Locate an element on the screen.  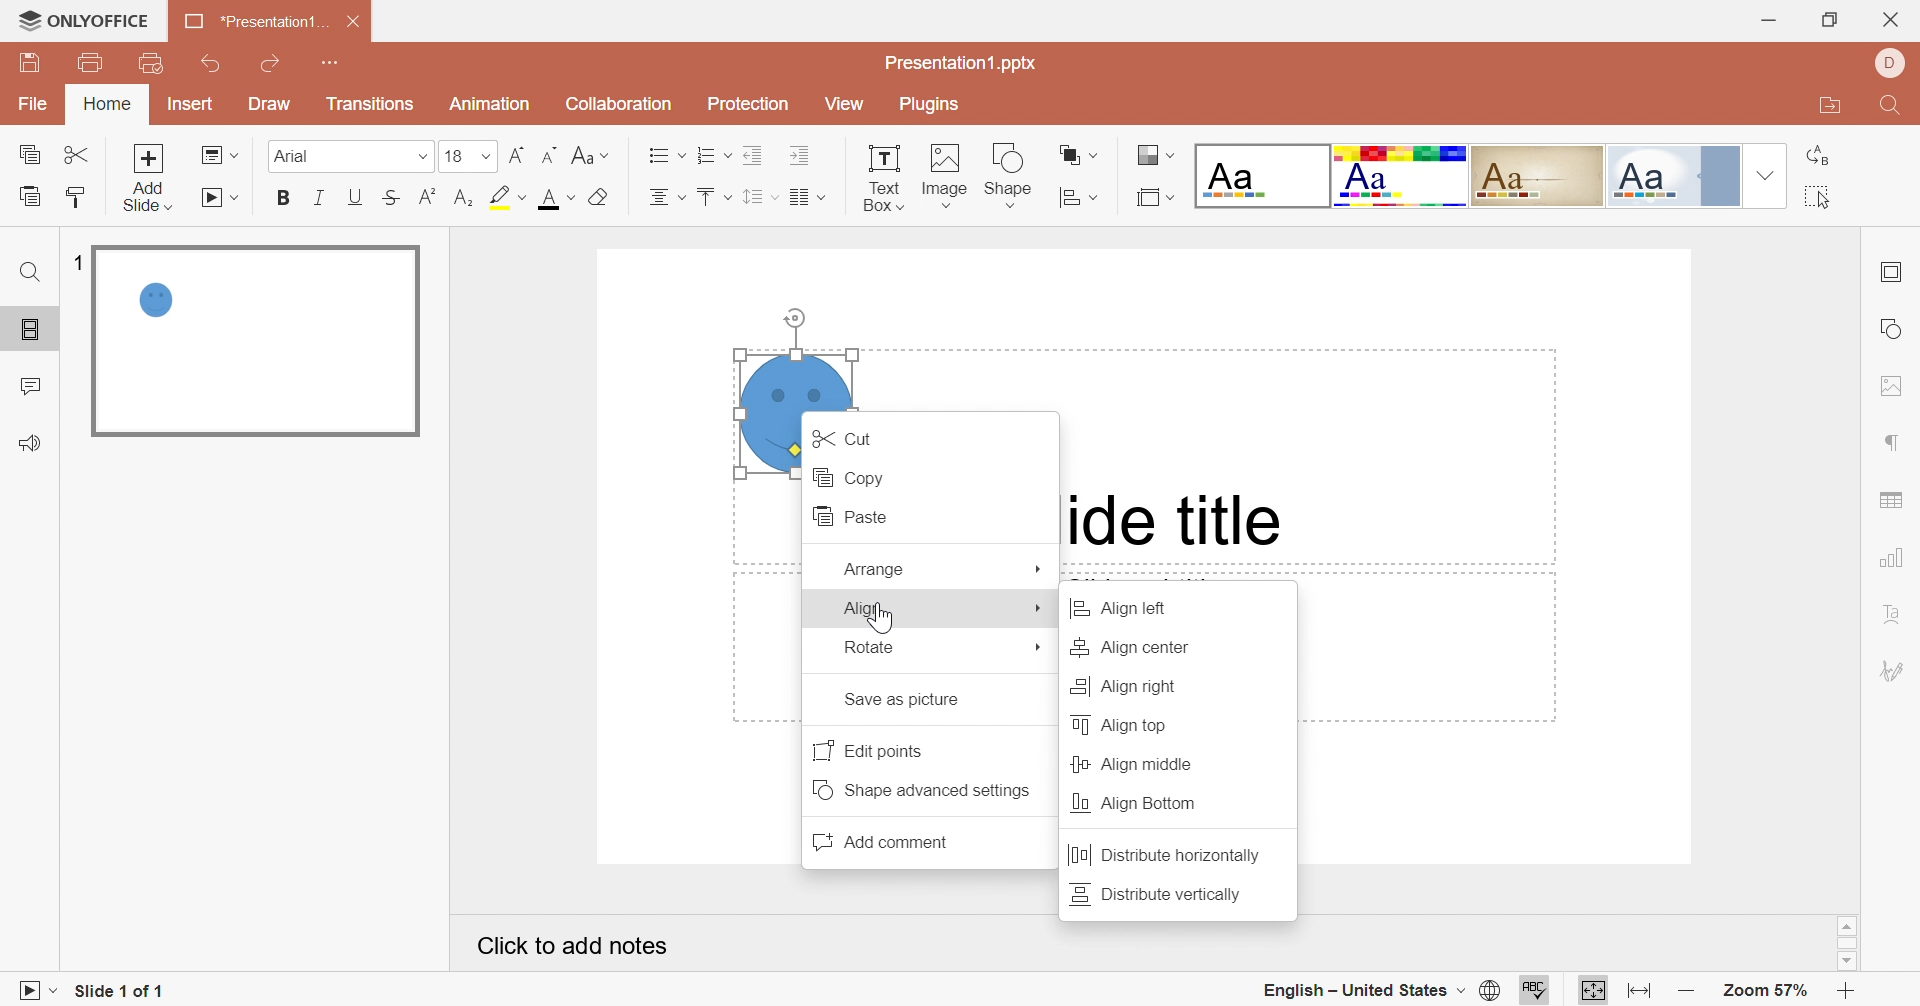
Paste is located at coordinates (857, 517).